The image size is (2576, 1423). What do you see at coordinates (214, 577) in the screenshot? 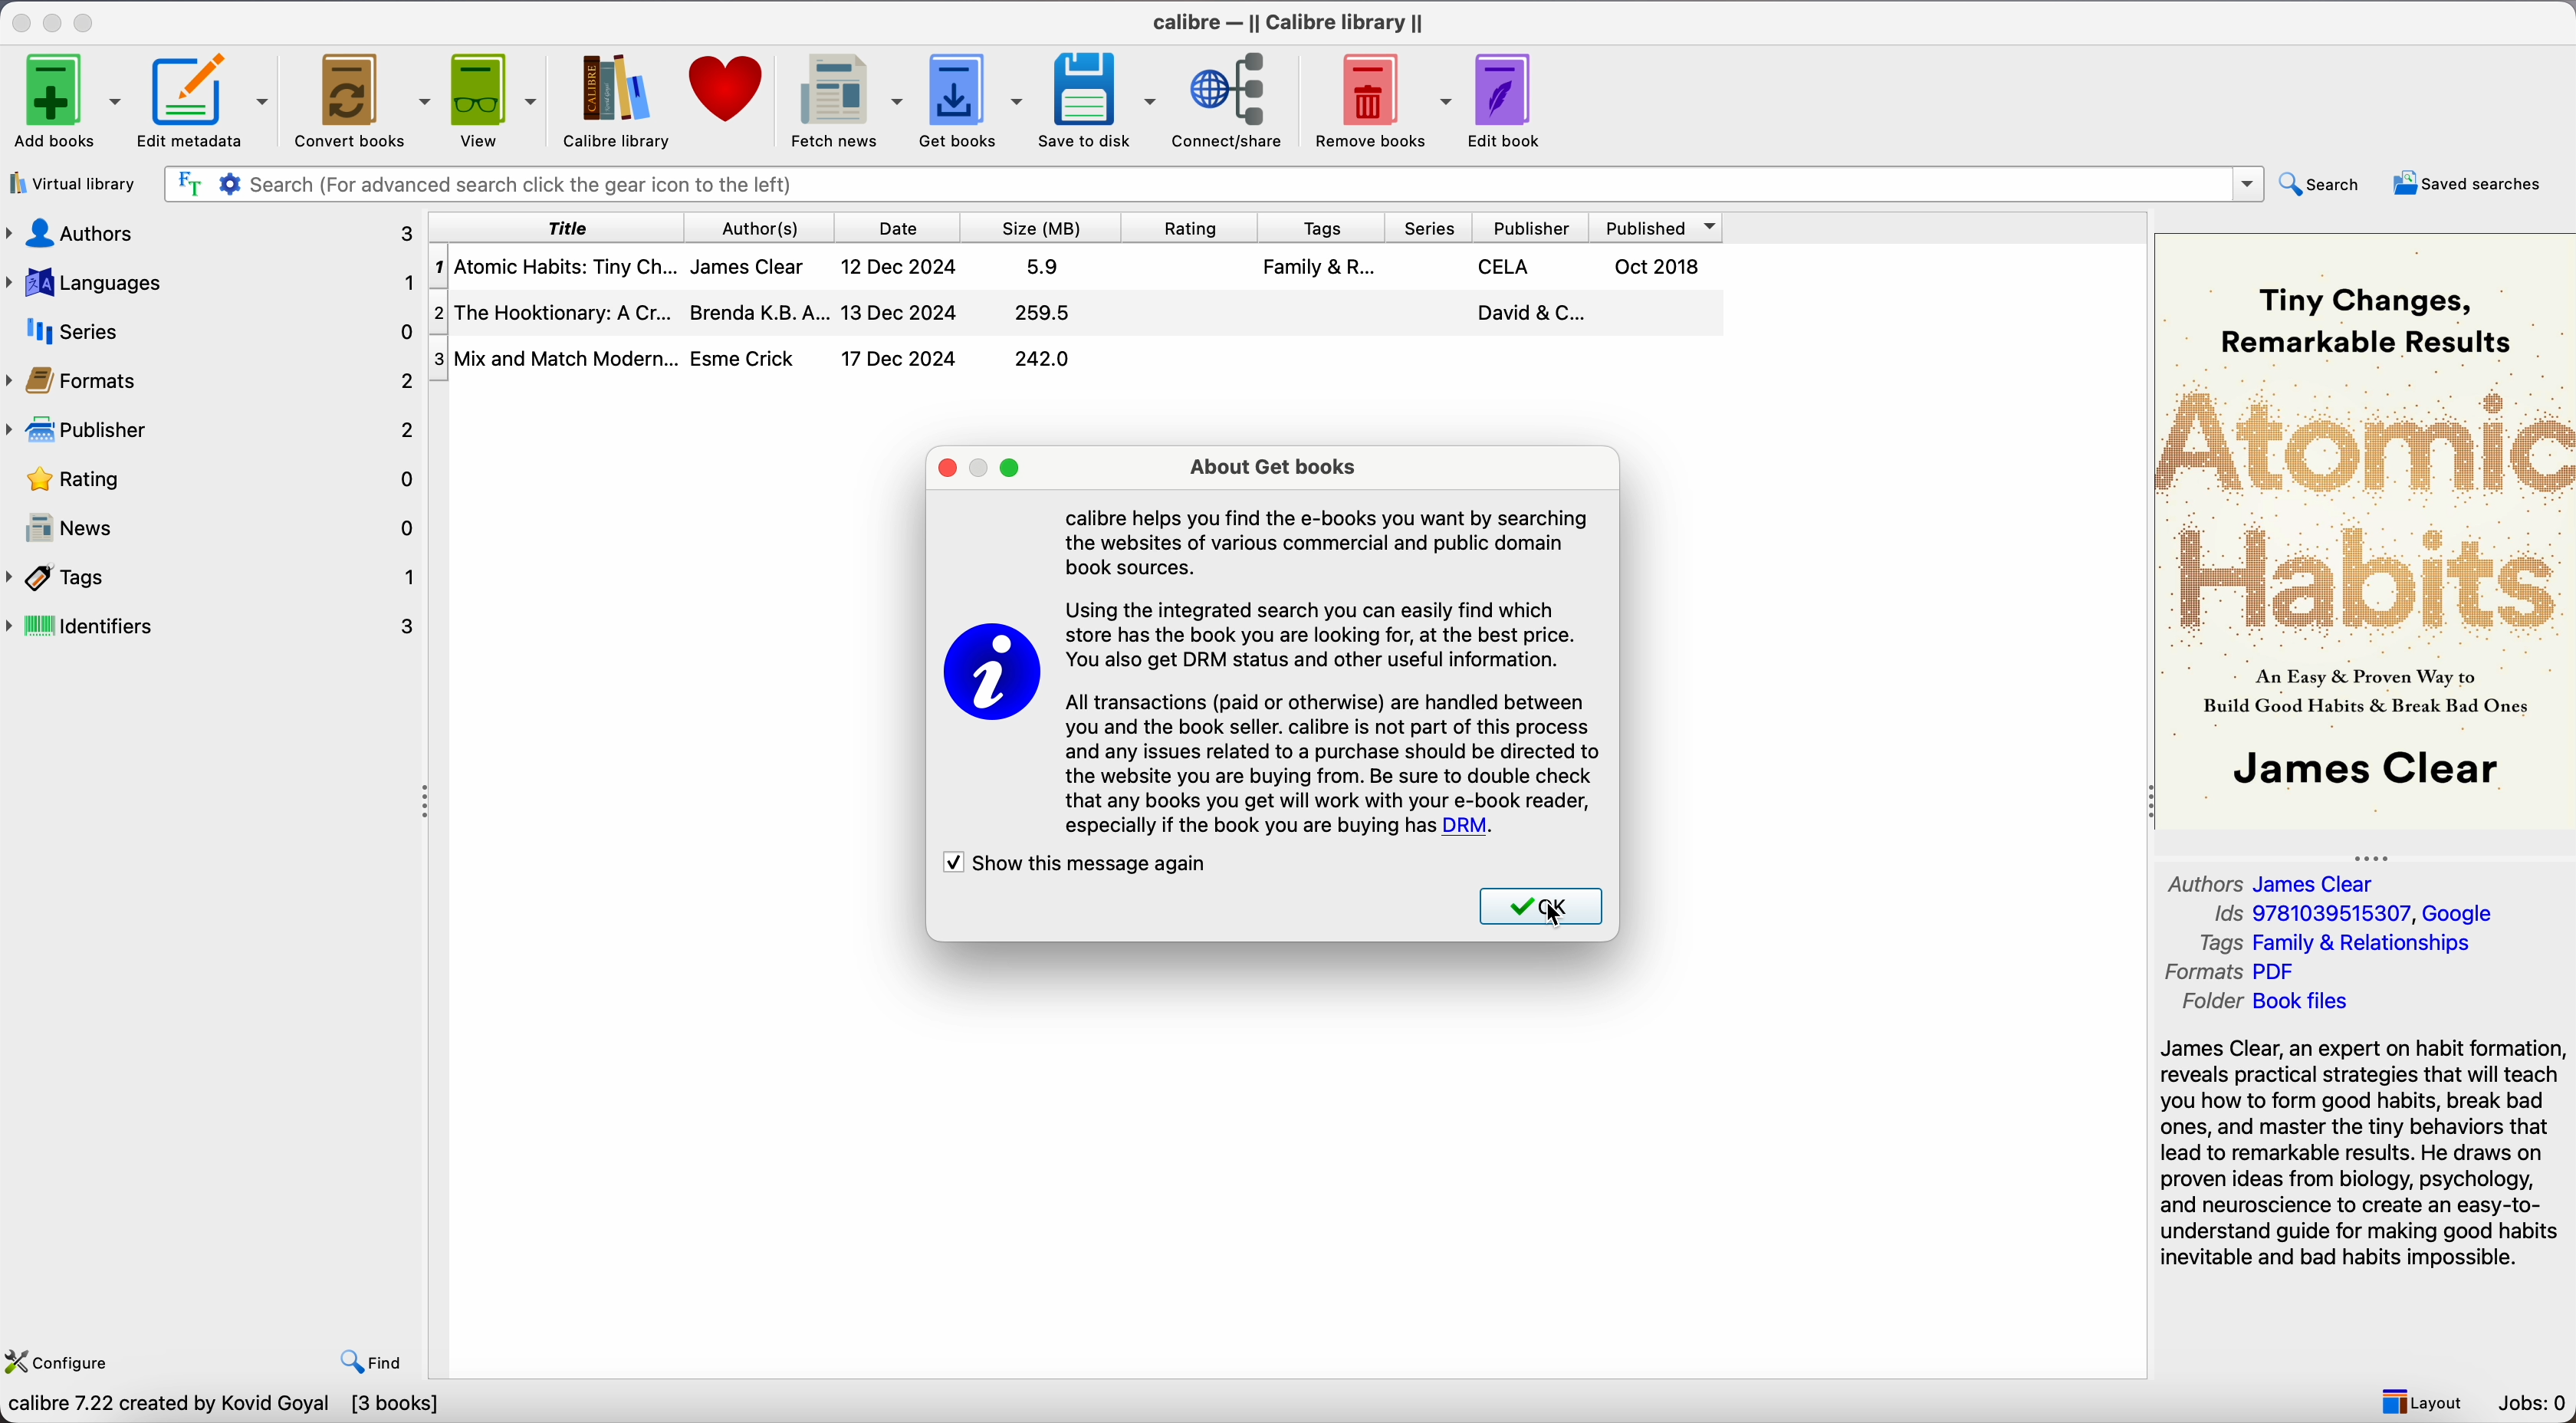
I see `tags` at bounding box center [214, 577].